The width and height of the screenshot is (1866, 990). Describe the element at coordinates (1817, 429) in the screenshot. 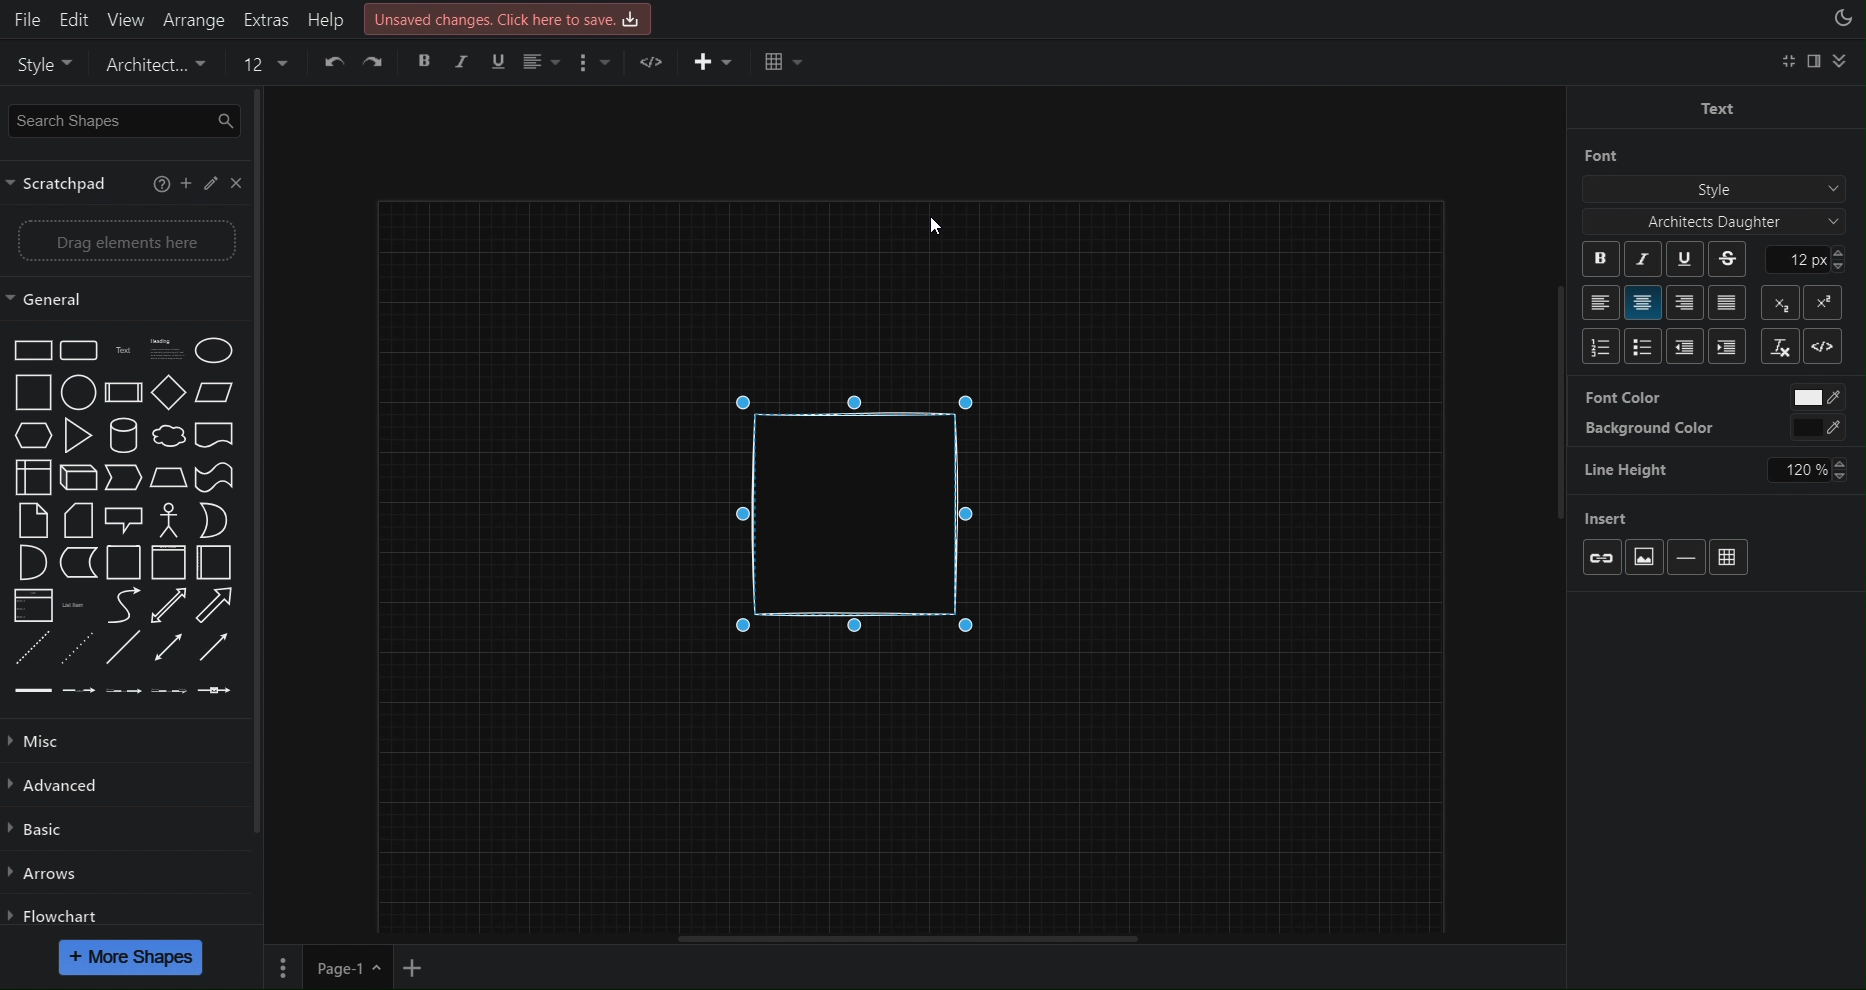

I see `Black color` at that location.